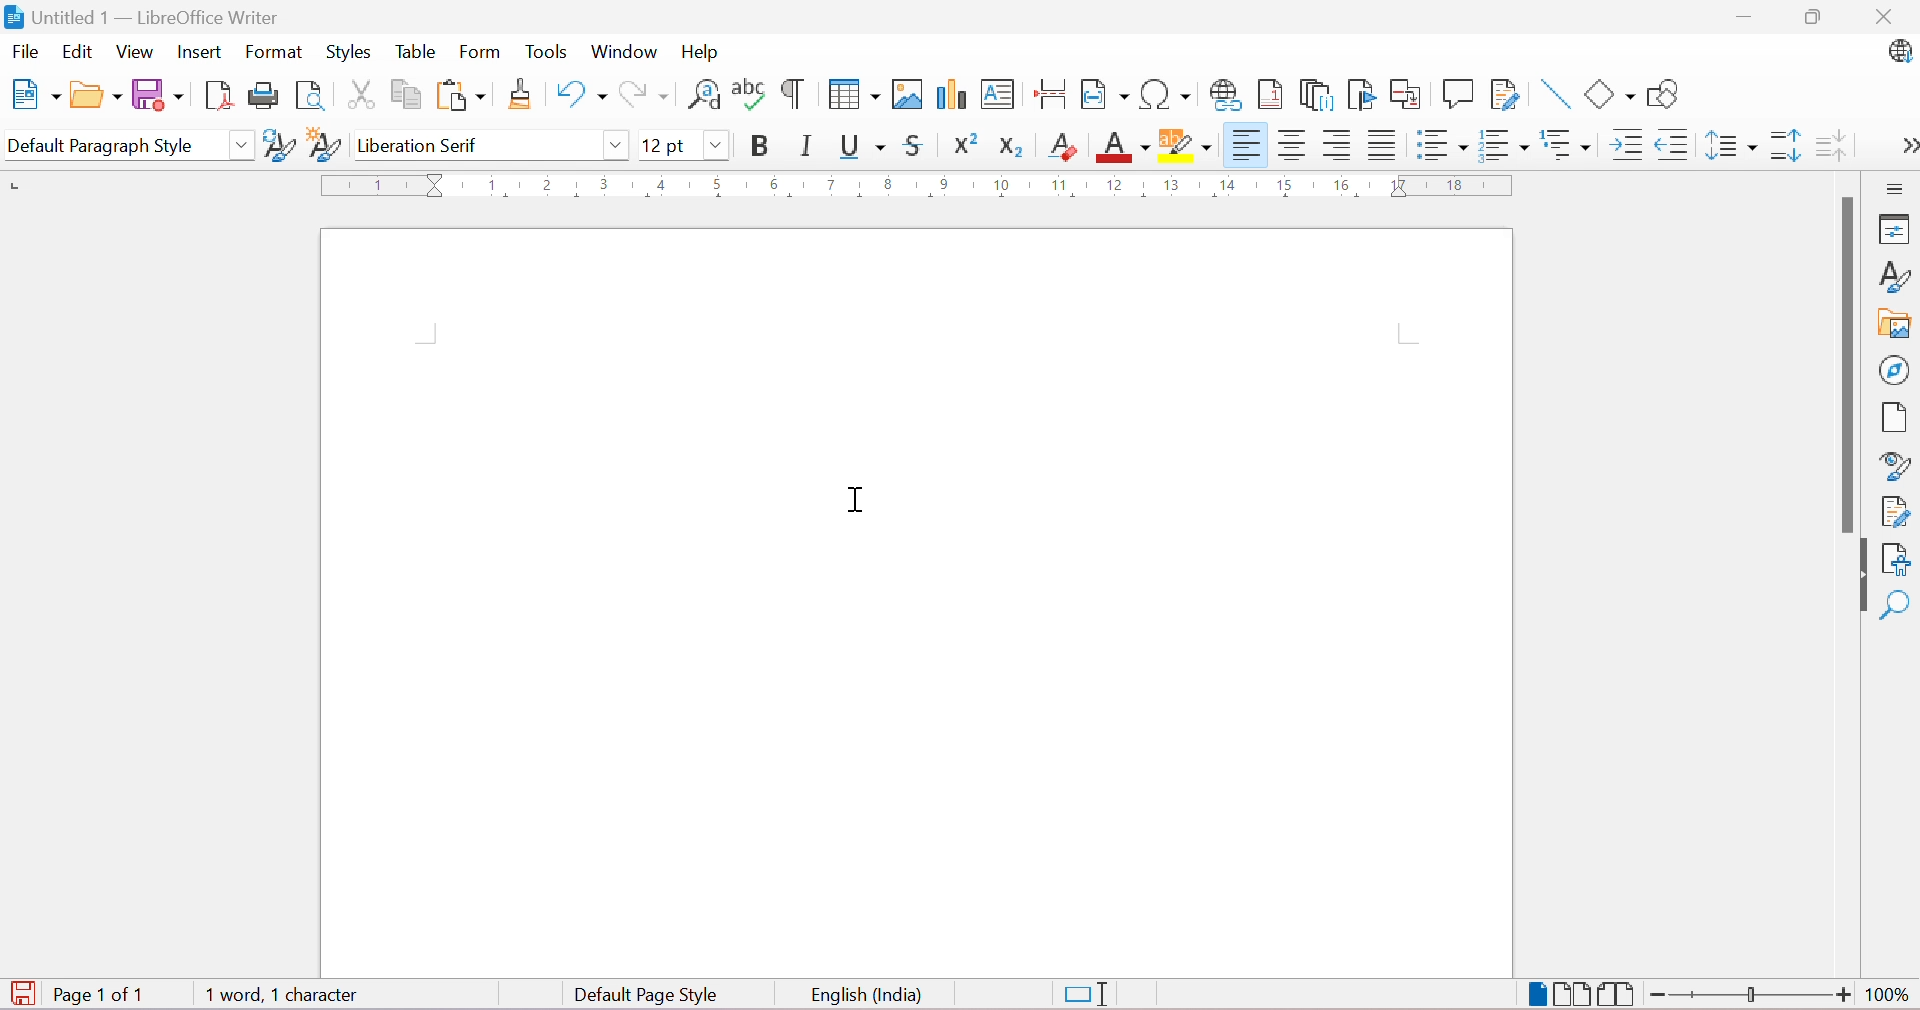 The width and height of the screenshot is (1920, 1010). What do you see at coordinates (1619, 994) in the screenshot?
I see `Book View` at bounding box center [1619, 994].